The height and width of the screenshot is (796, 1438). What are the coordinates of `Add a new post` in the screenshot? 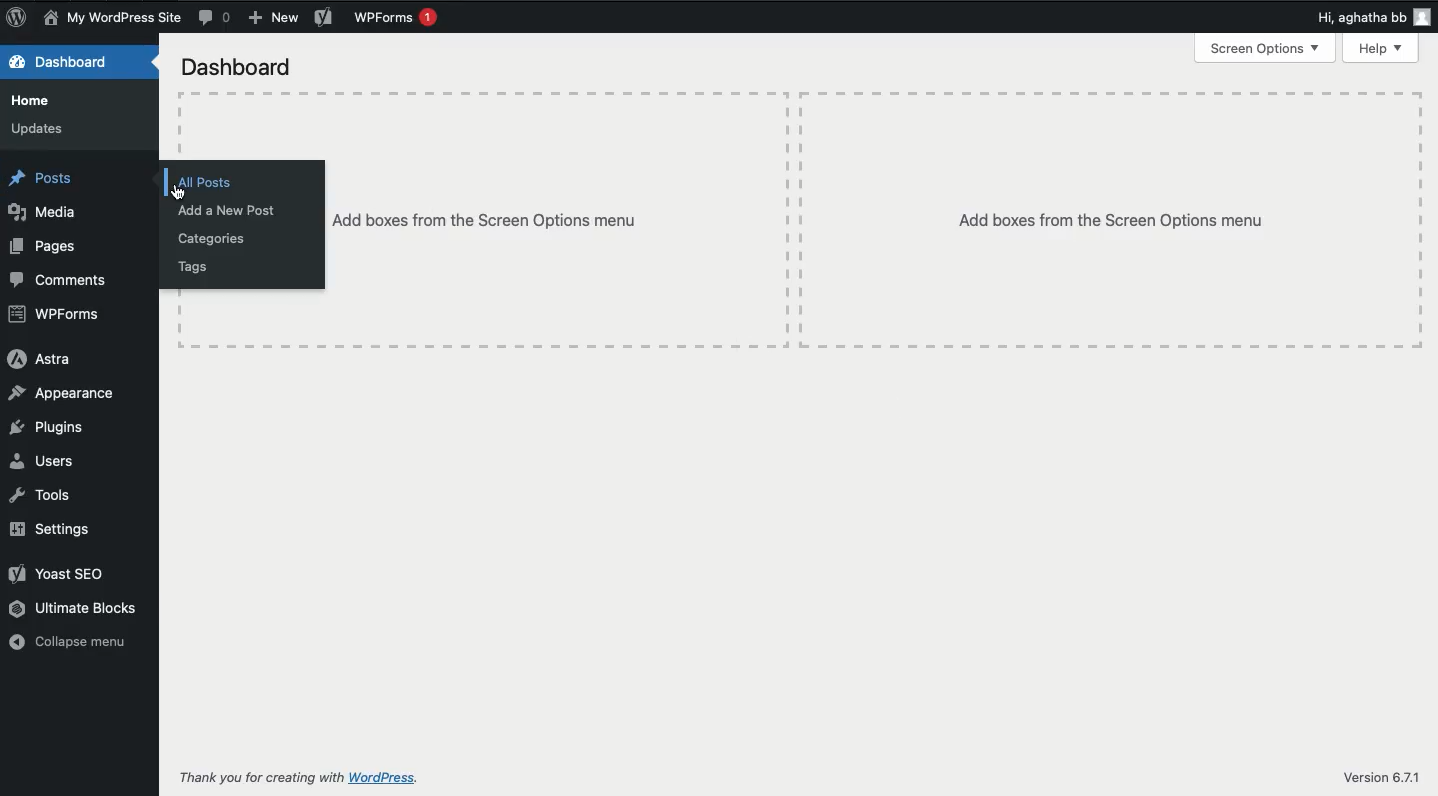 It's located at (232, 211).